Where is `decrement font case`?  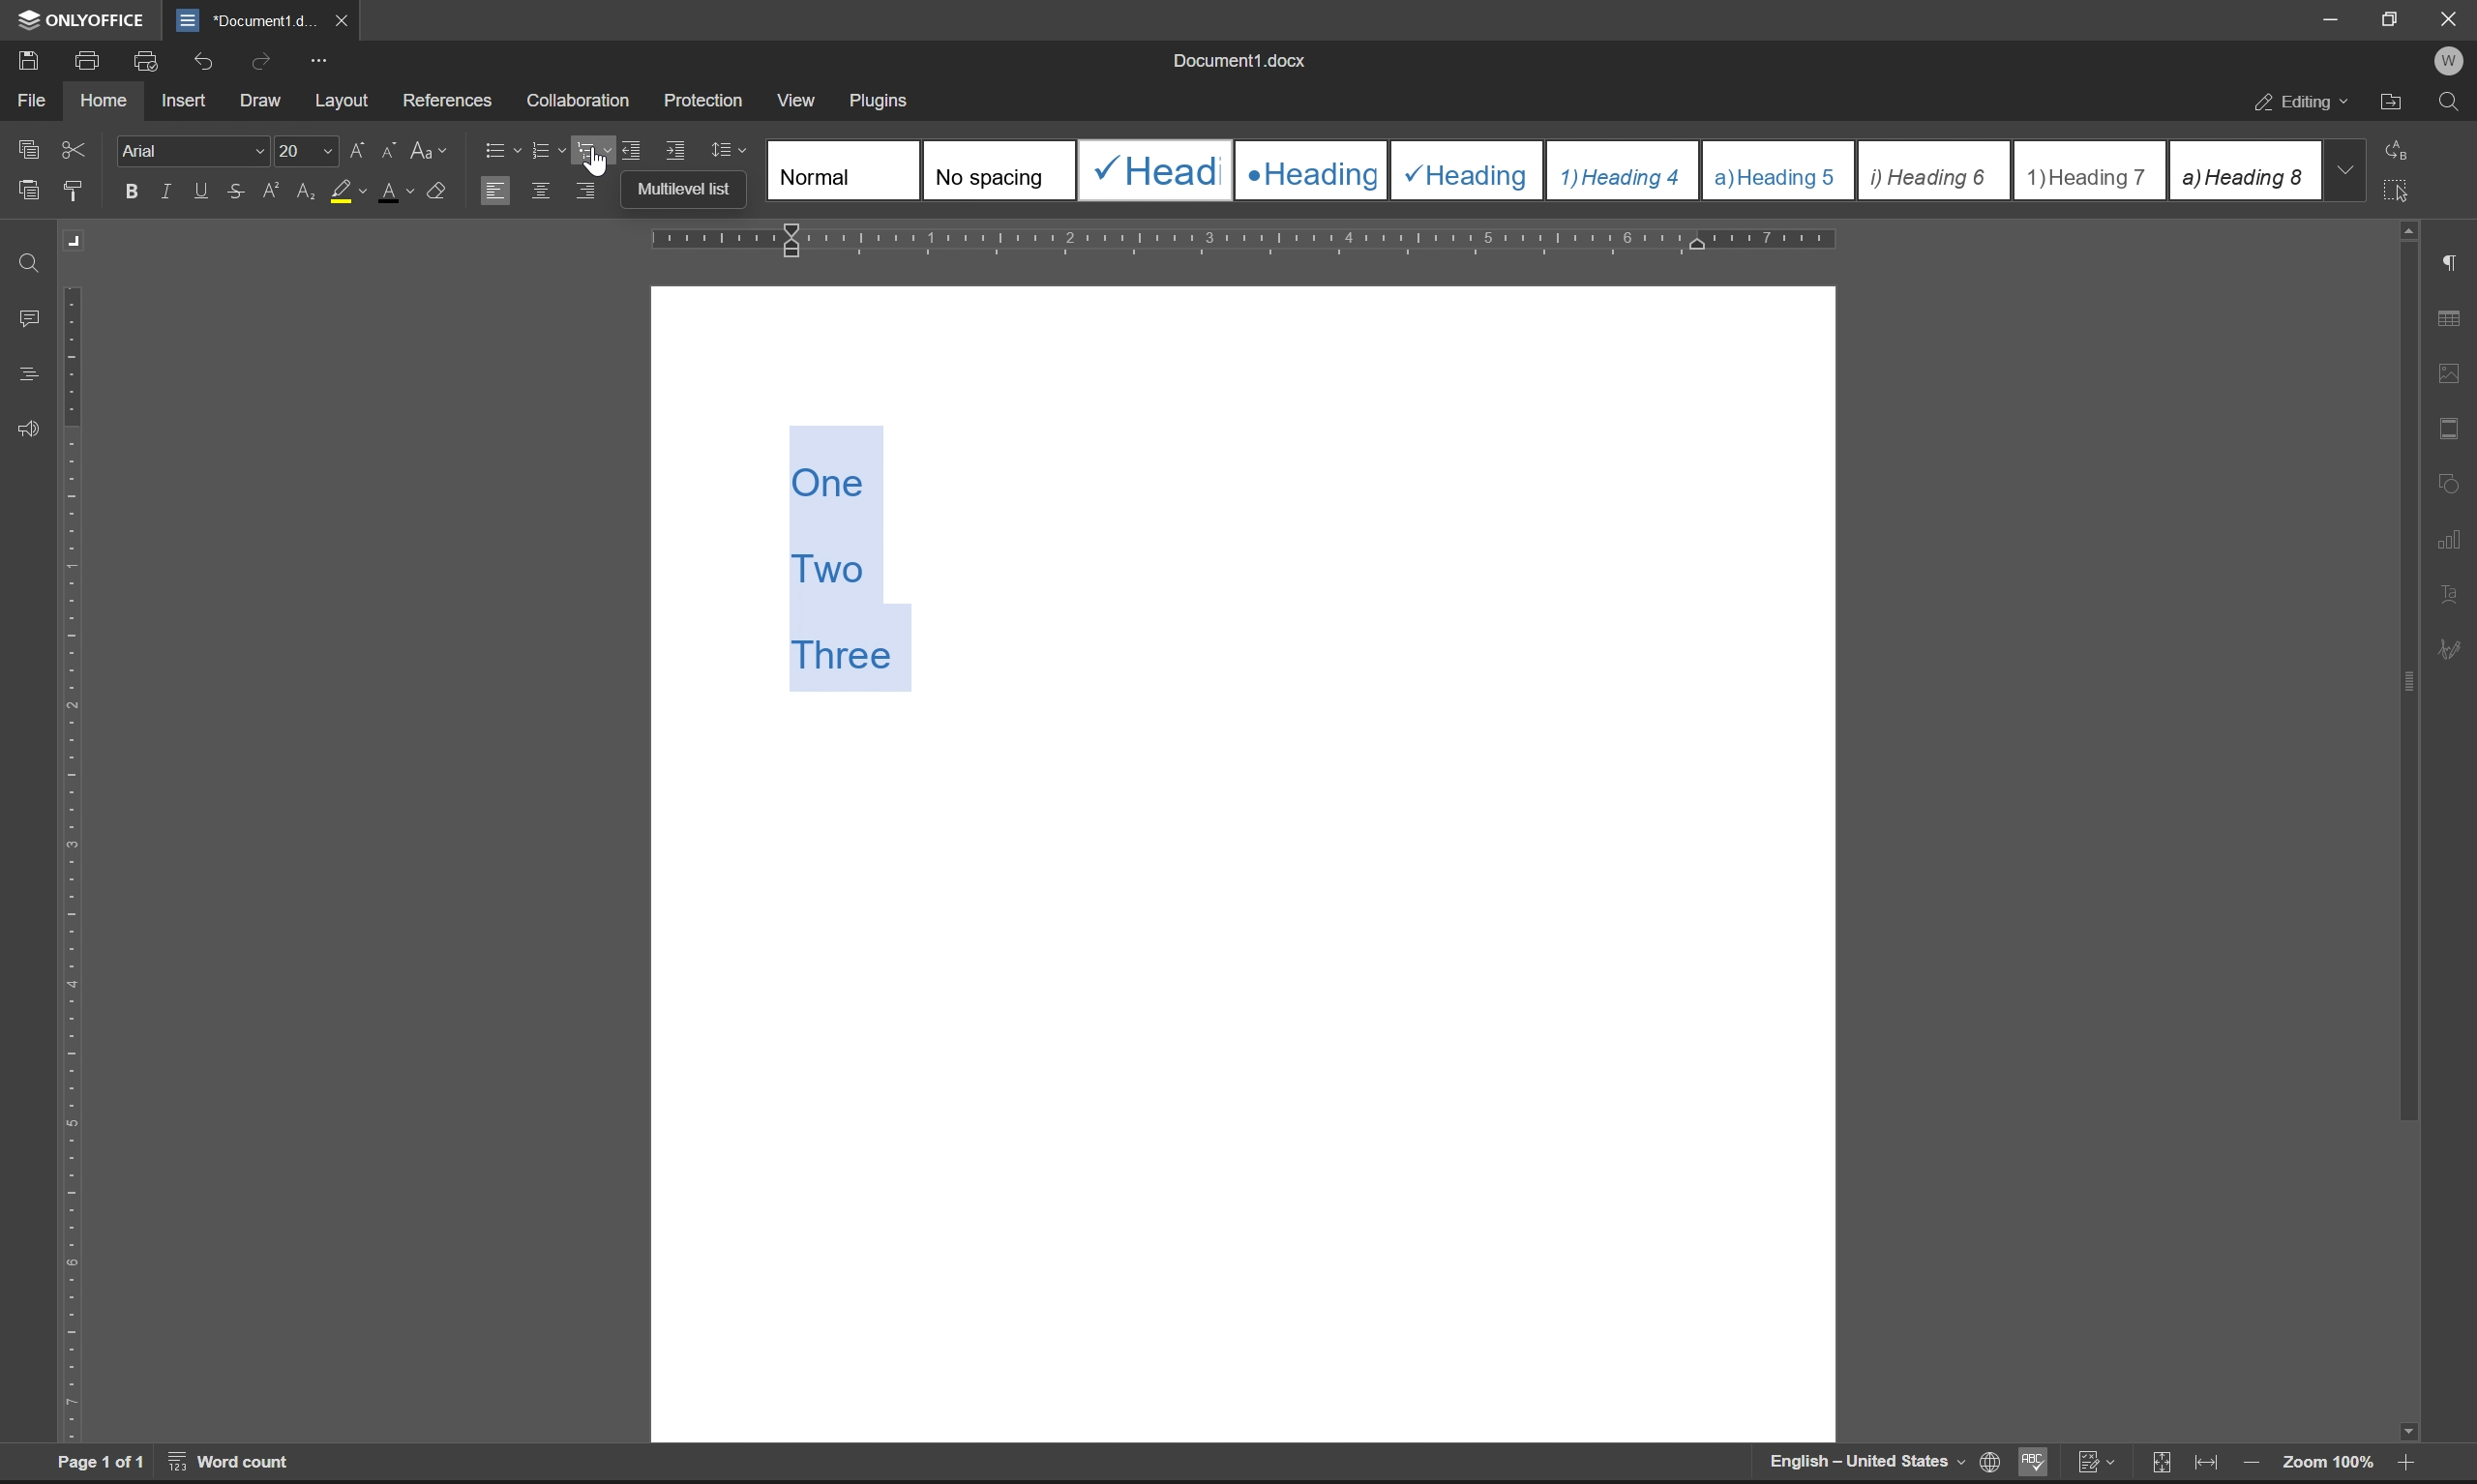
decrement font case is located at coordinates (384, 147).